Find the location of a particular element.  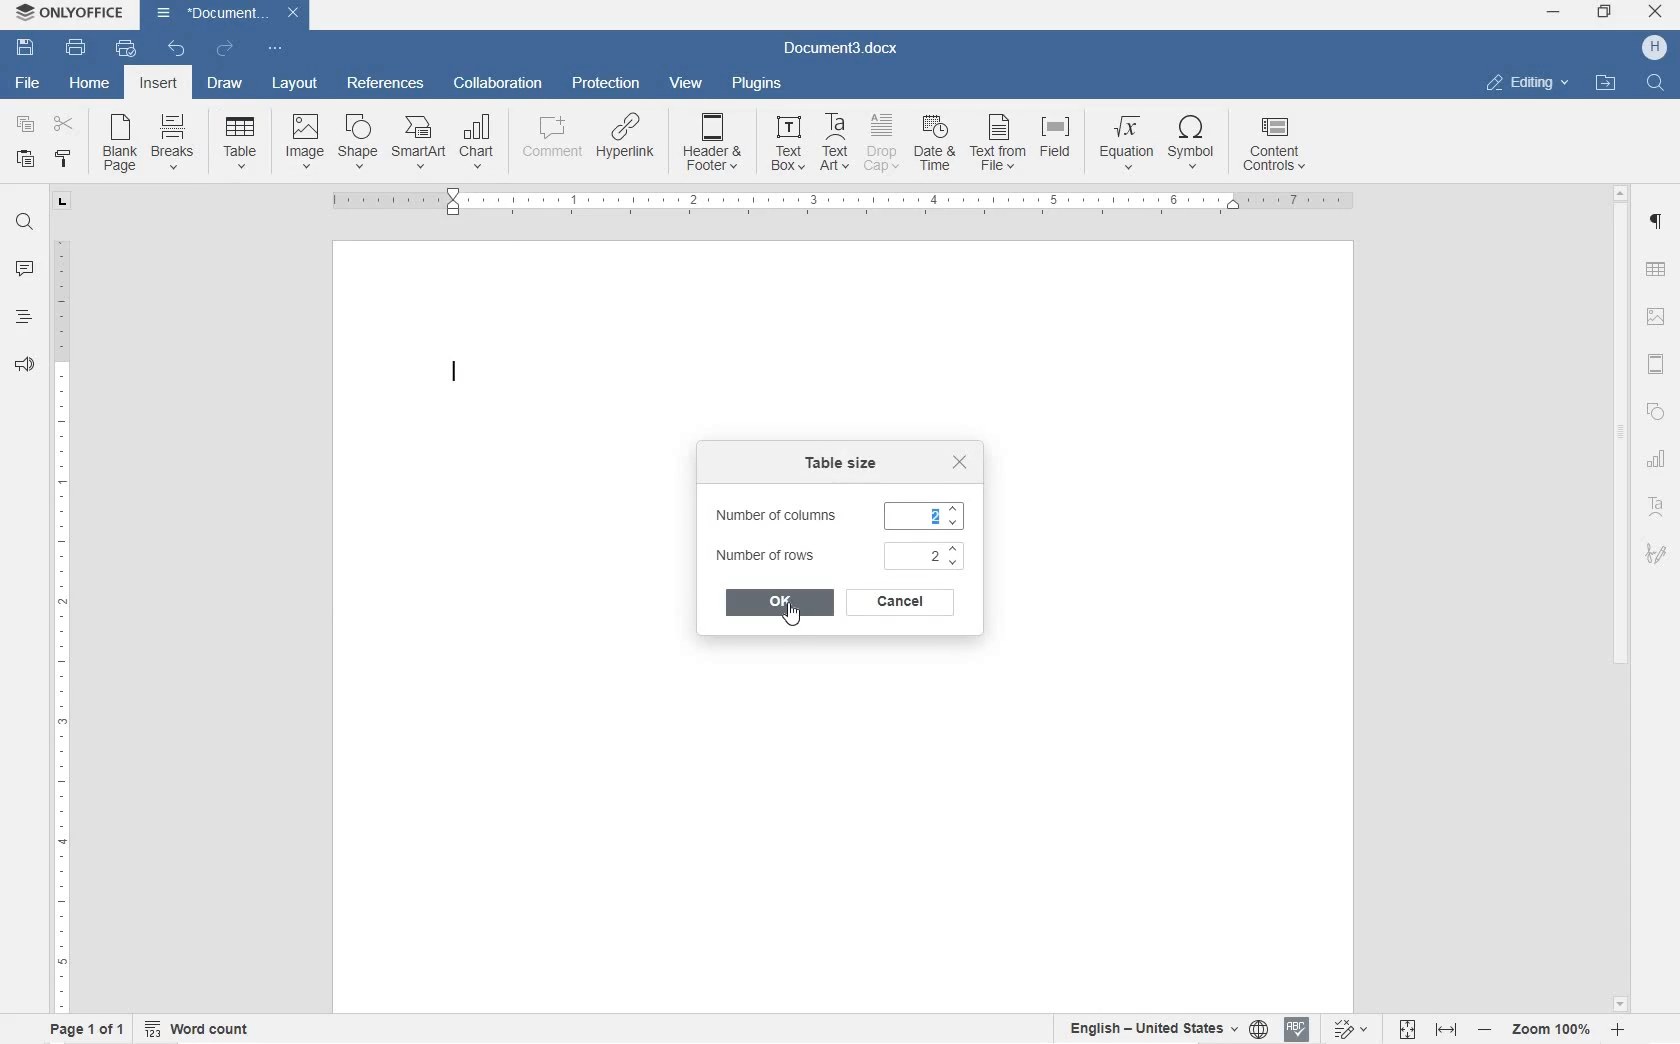

SIGNATURE is located at coordinates (1657, 552).